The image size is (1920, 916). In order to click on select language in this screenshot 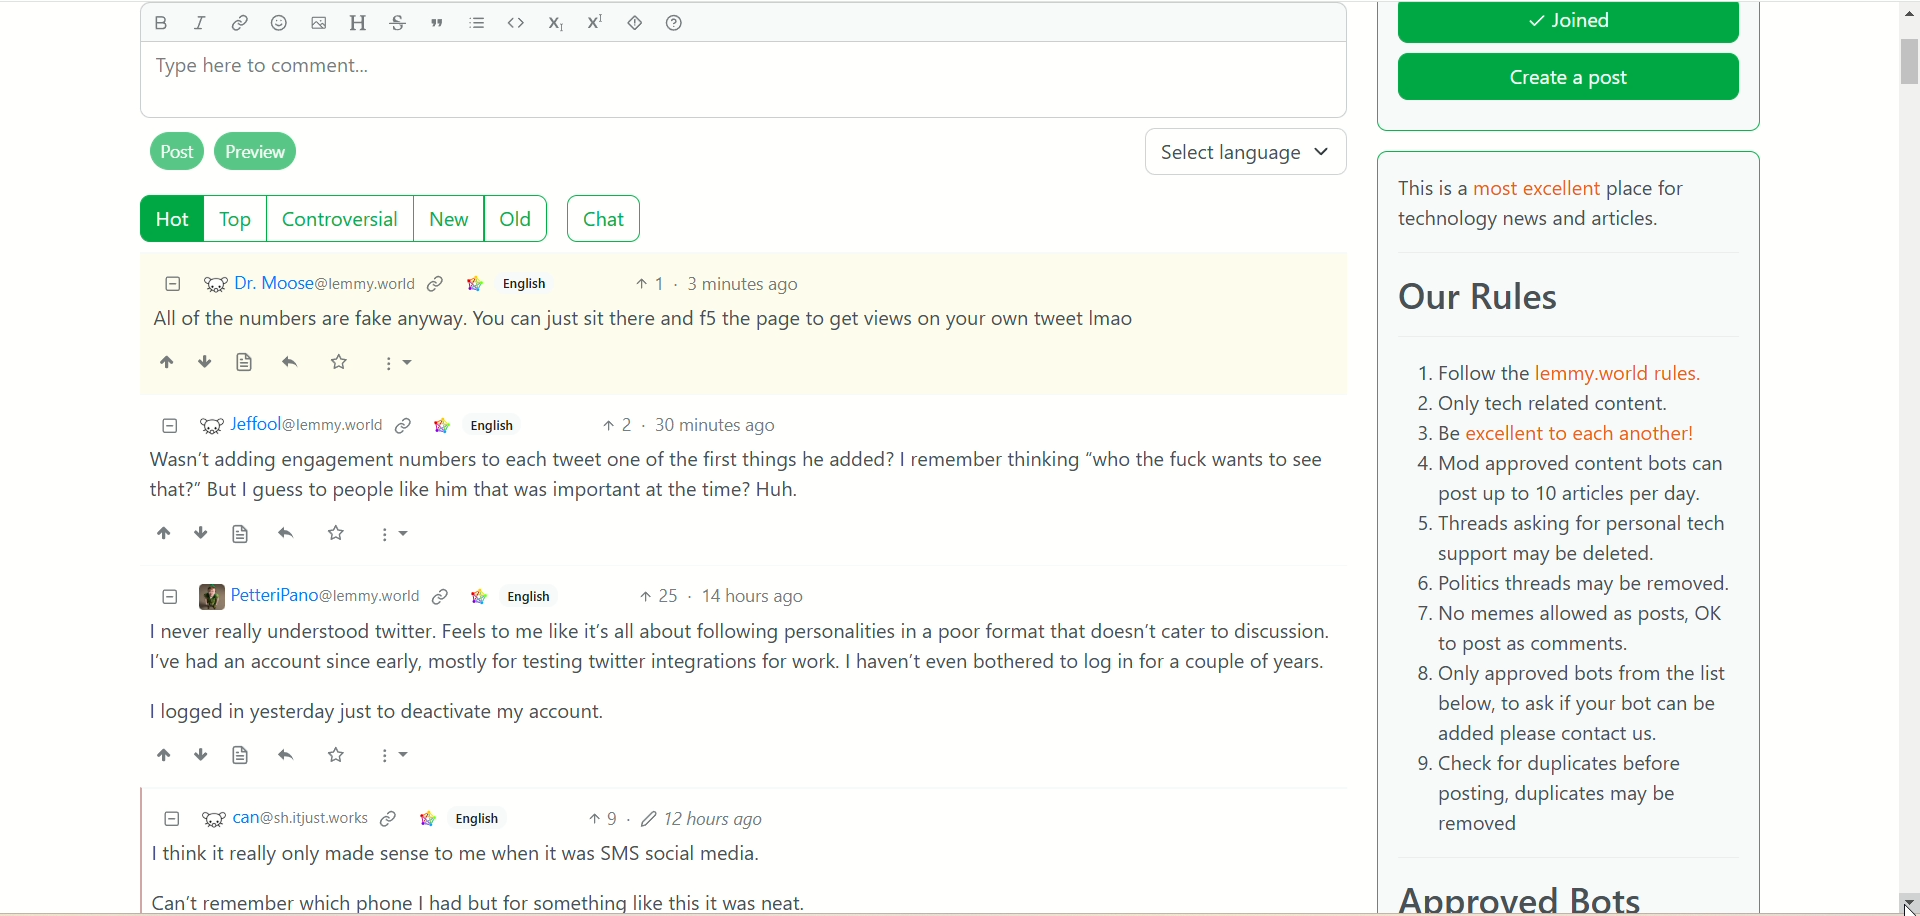, I will do `click(1249, 153)`.